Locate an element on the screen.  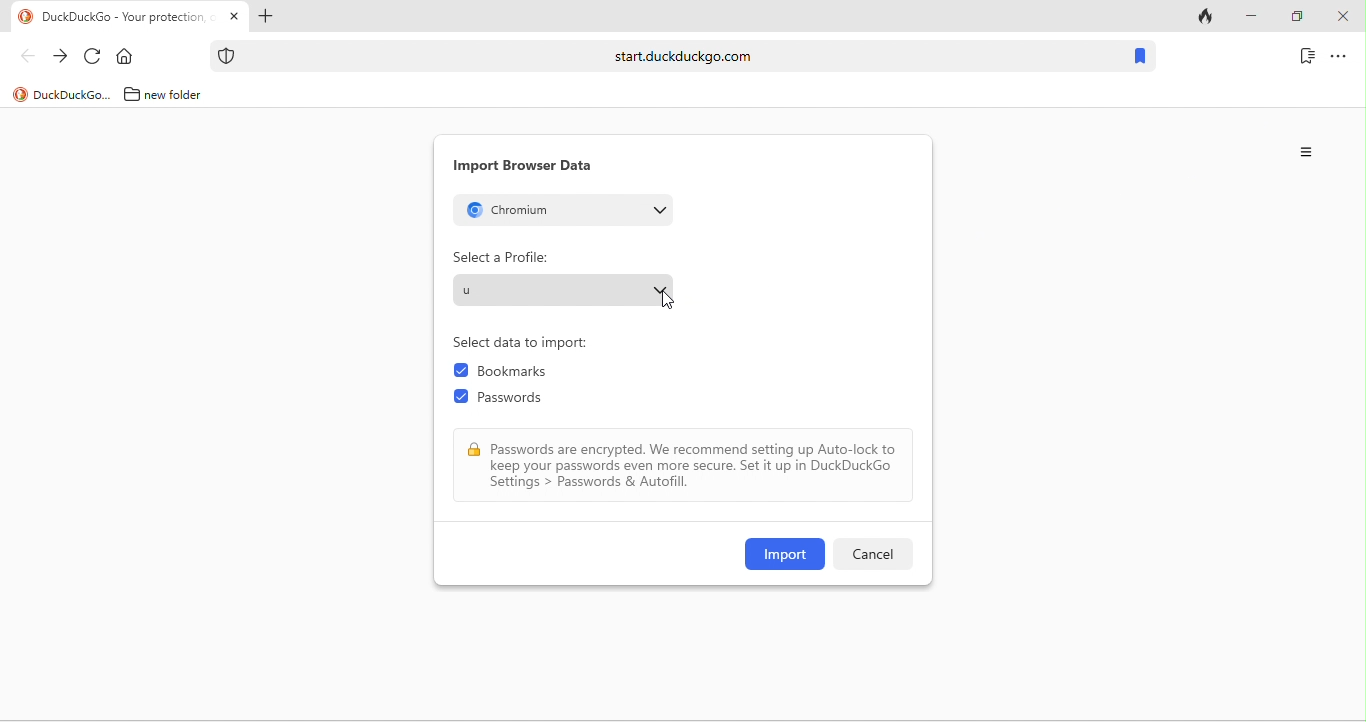
import browser data is located at coordinates (523, 166).